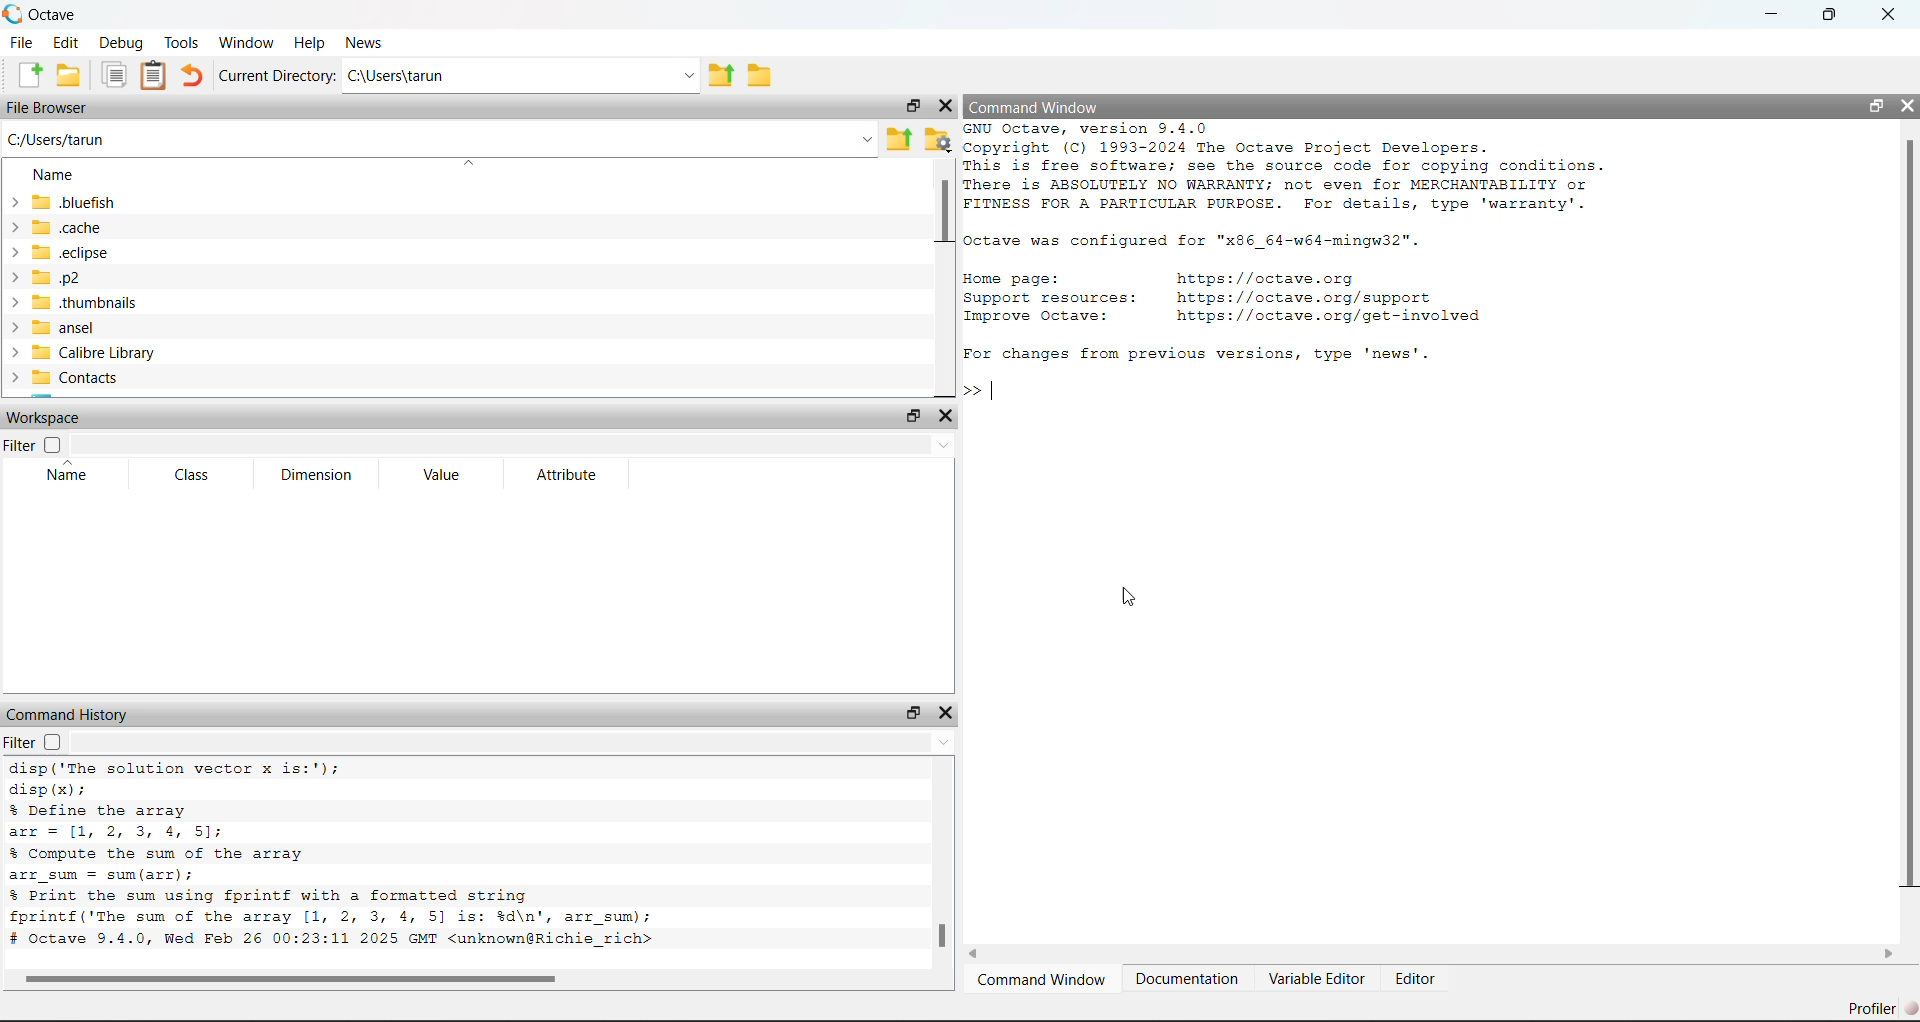 The width and height of the screenshot is (1920, 1022). I want to click on thumbnails, so click(74, 303).